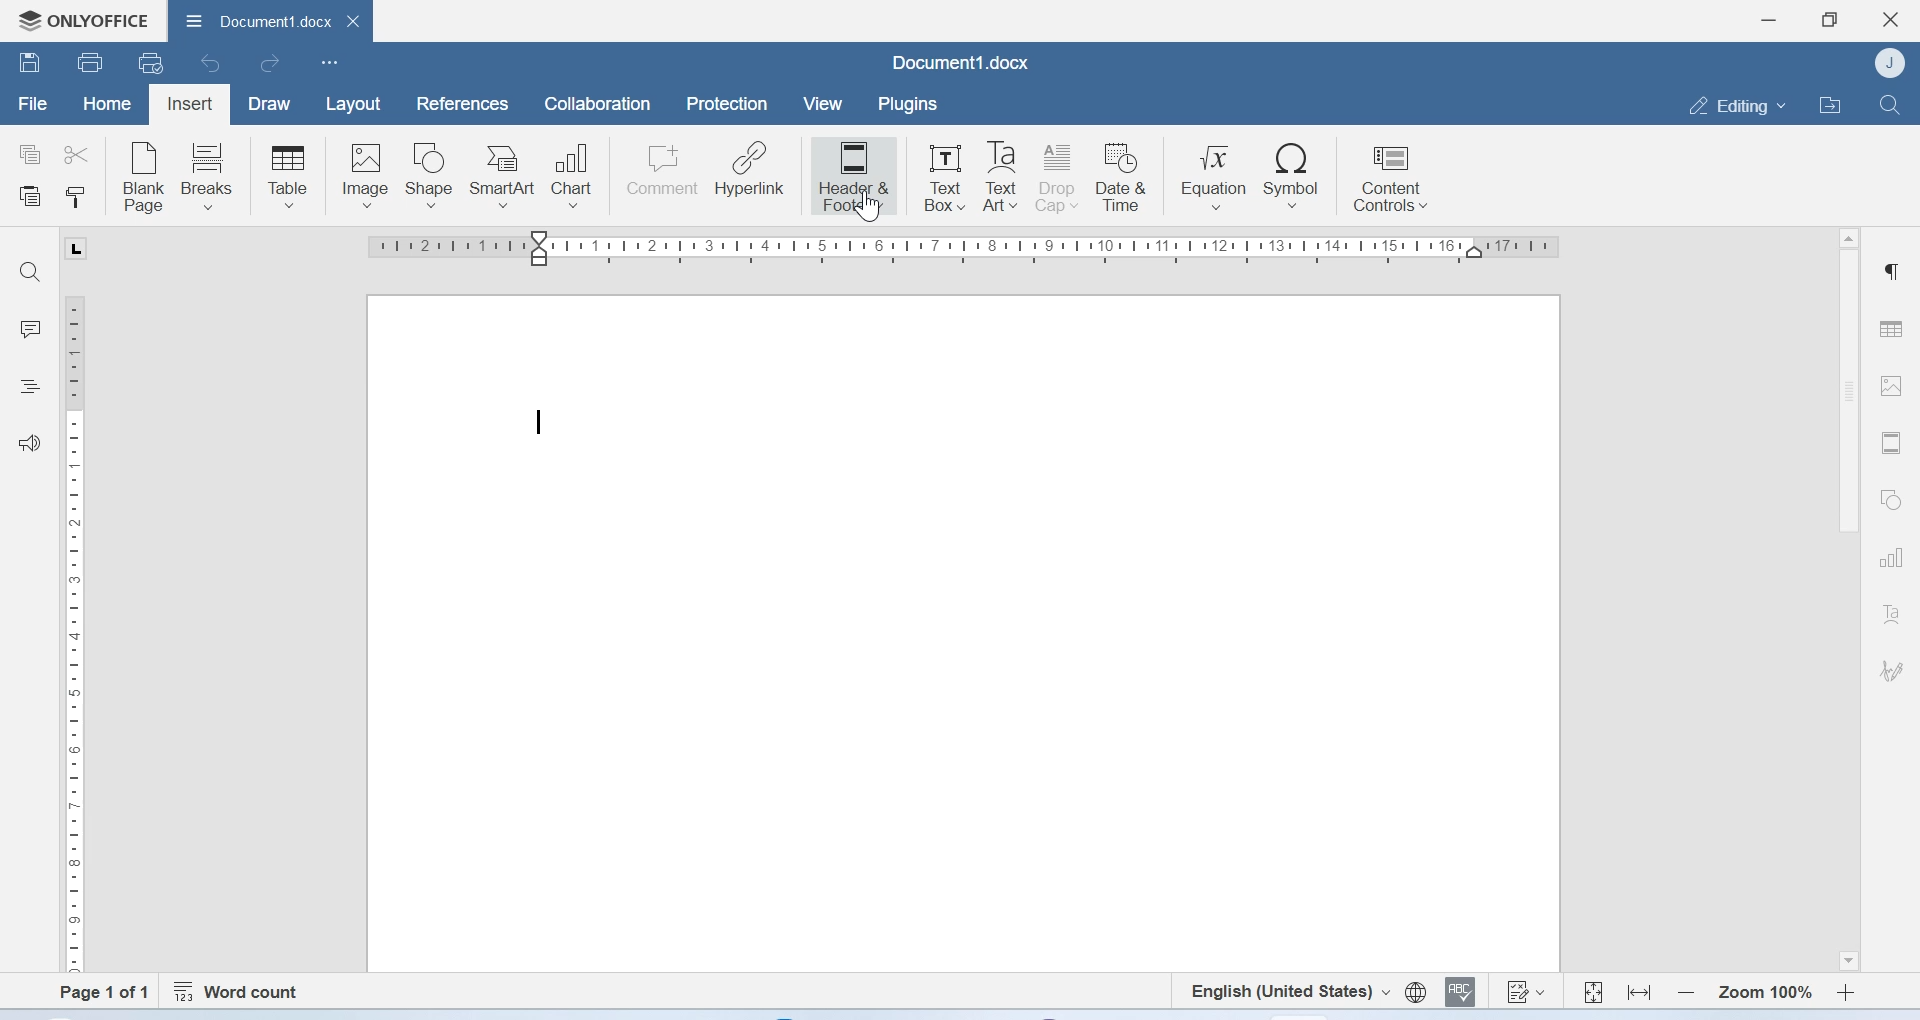 The height and width of the screenshot is (1020, 1920). Describe the element at coordinates (270, 23) in the screenshot. I see `Document1.docx` at that location.